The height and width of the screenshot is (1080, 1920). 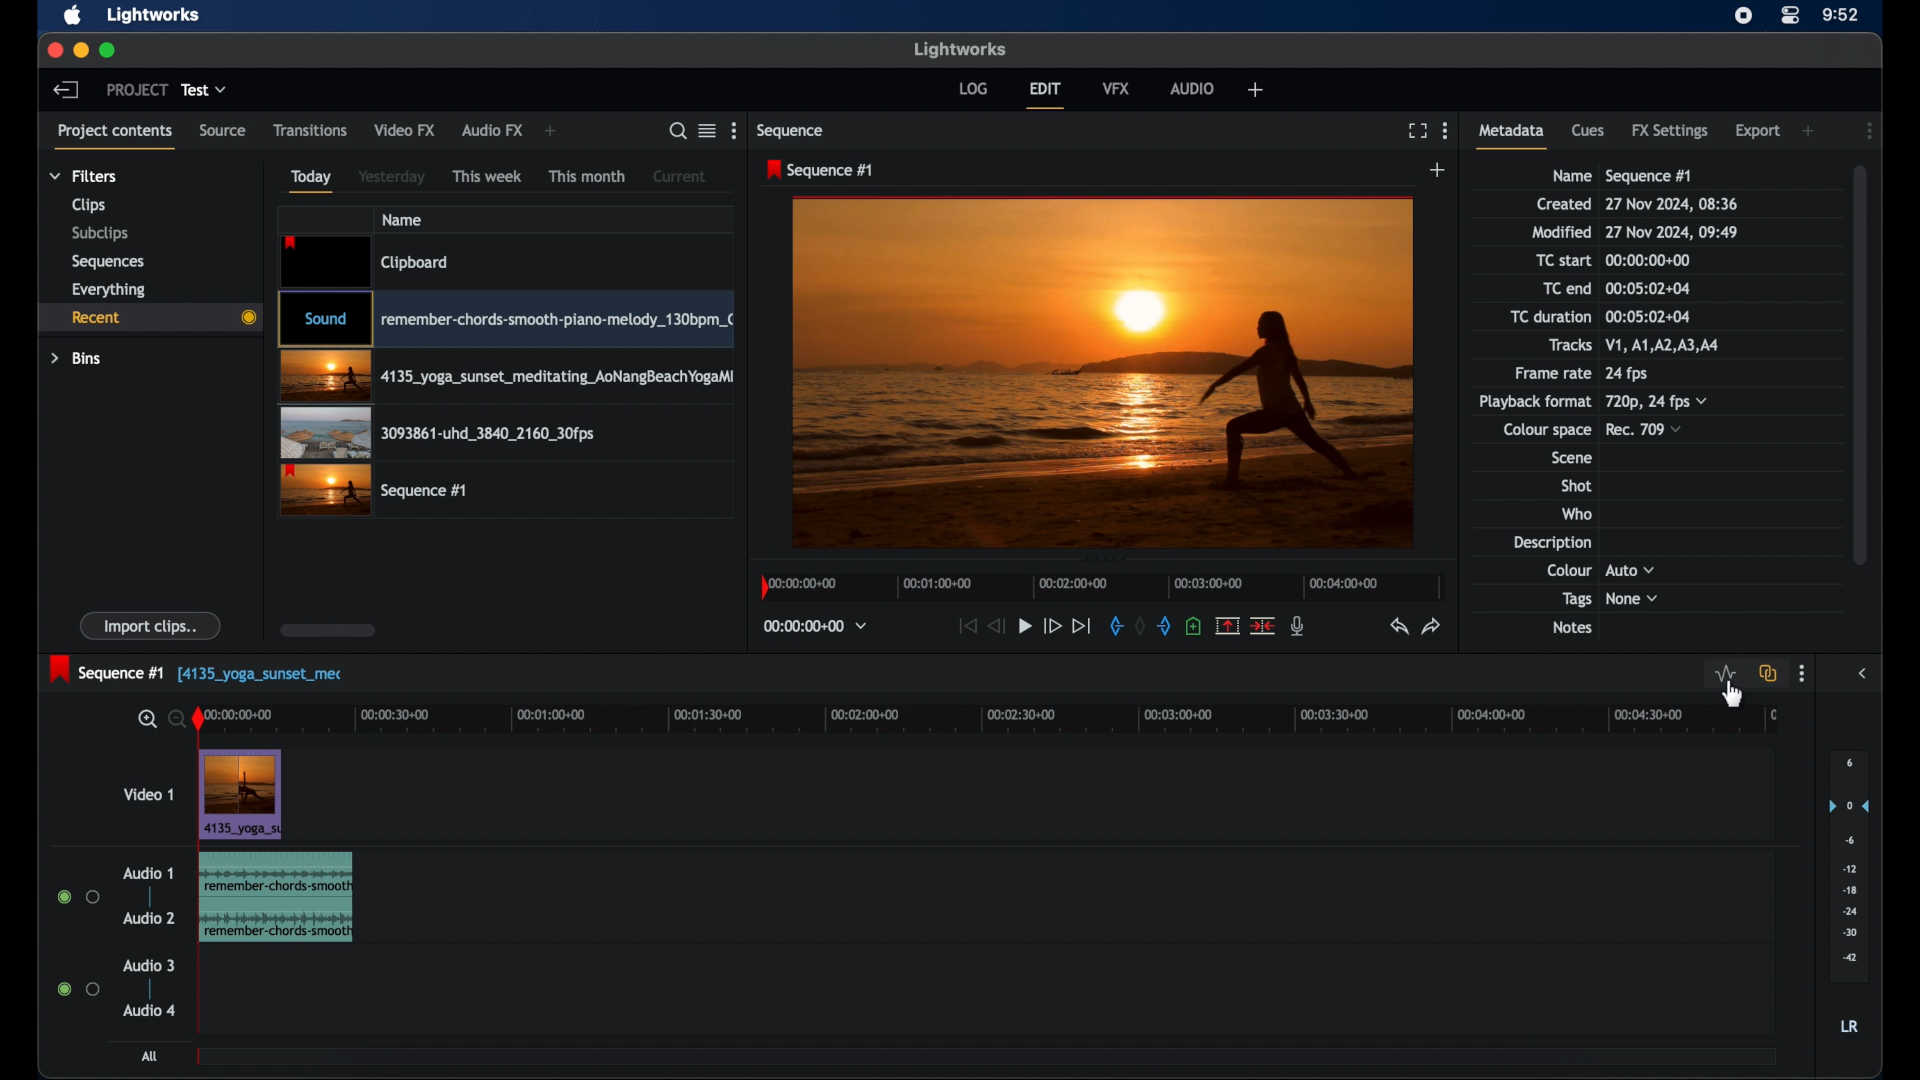 What do you see at coordinates (677, 131) in the screenshot?
I see `search` at bounding box center [677, 131].